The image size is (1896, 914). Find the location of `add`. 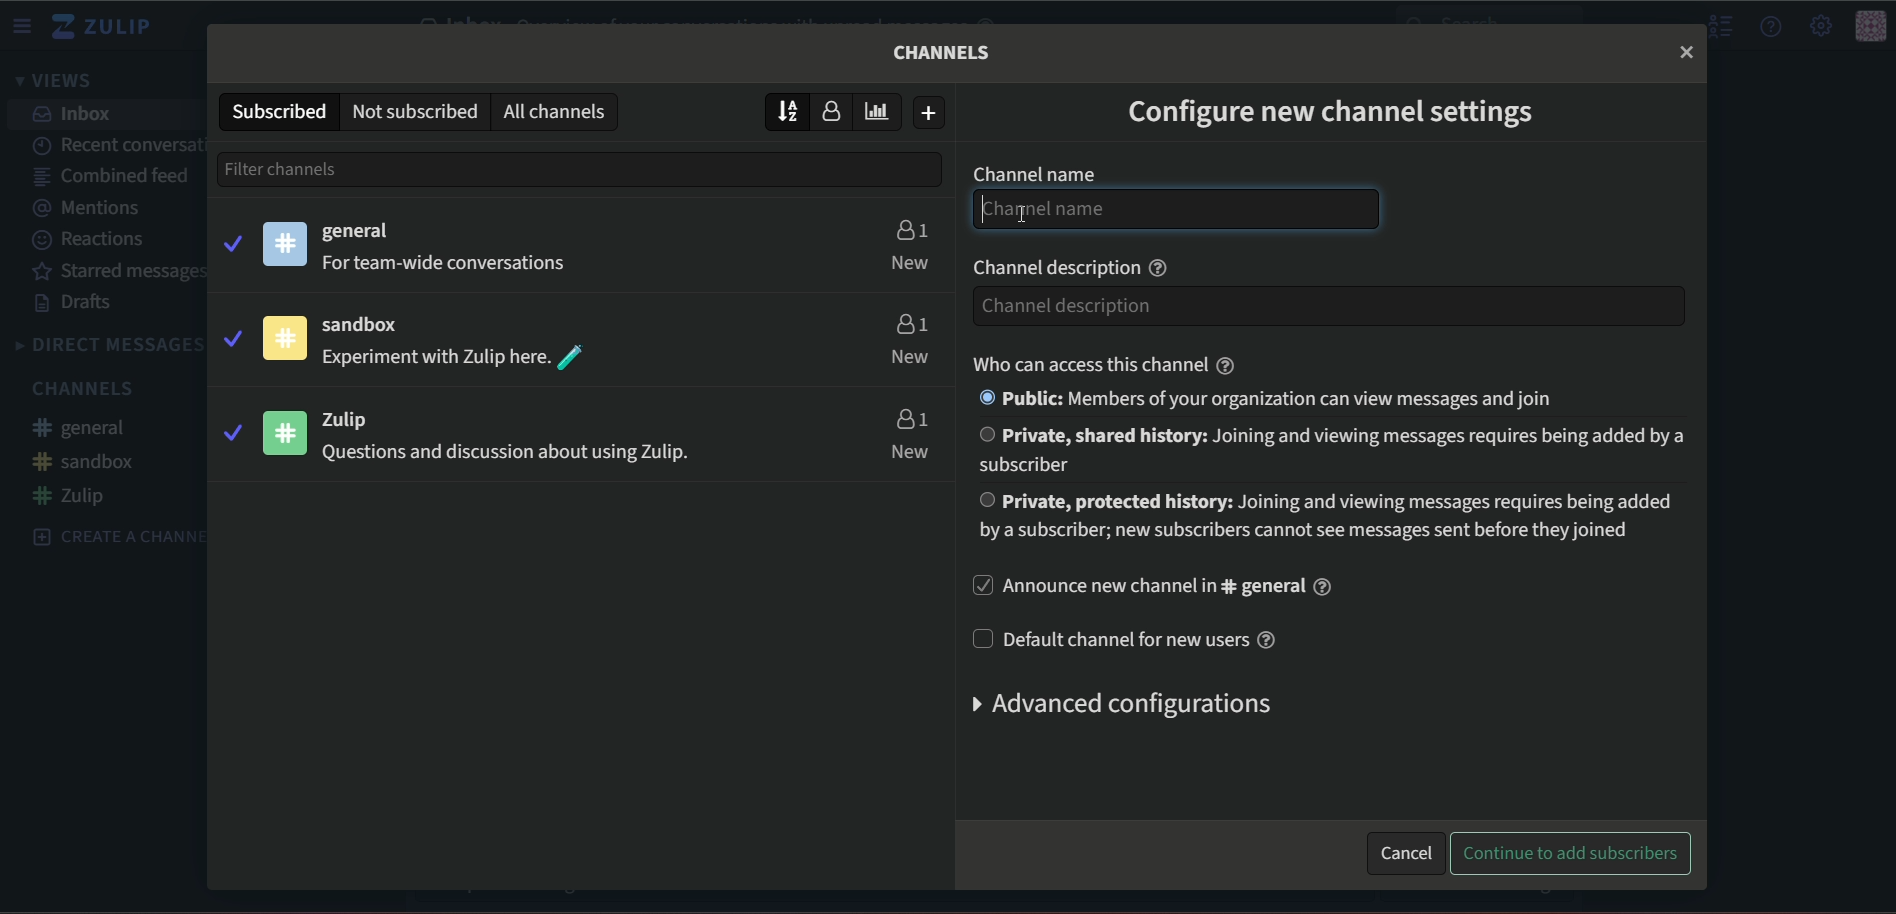

add is located at coordinates (931, 113).